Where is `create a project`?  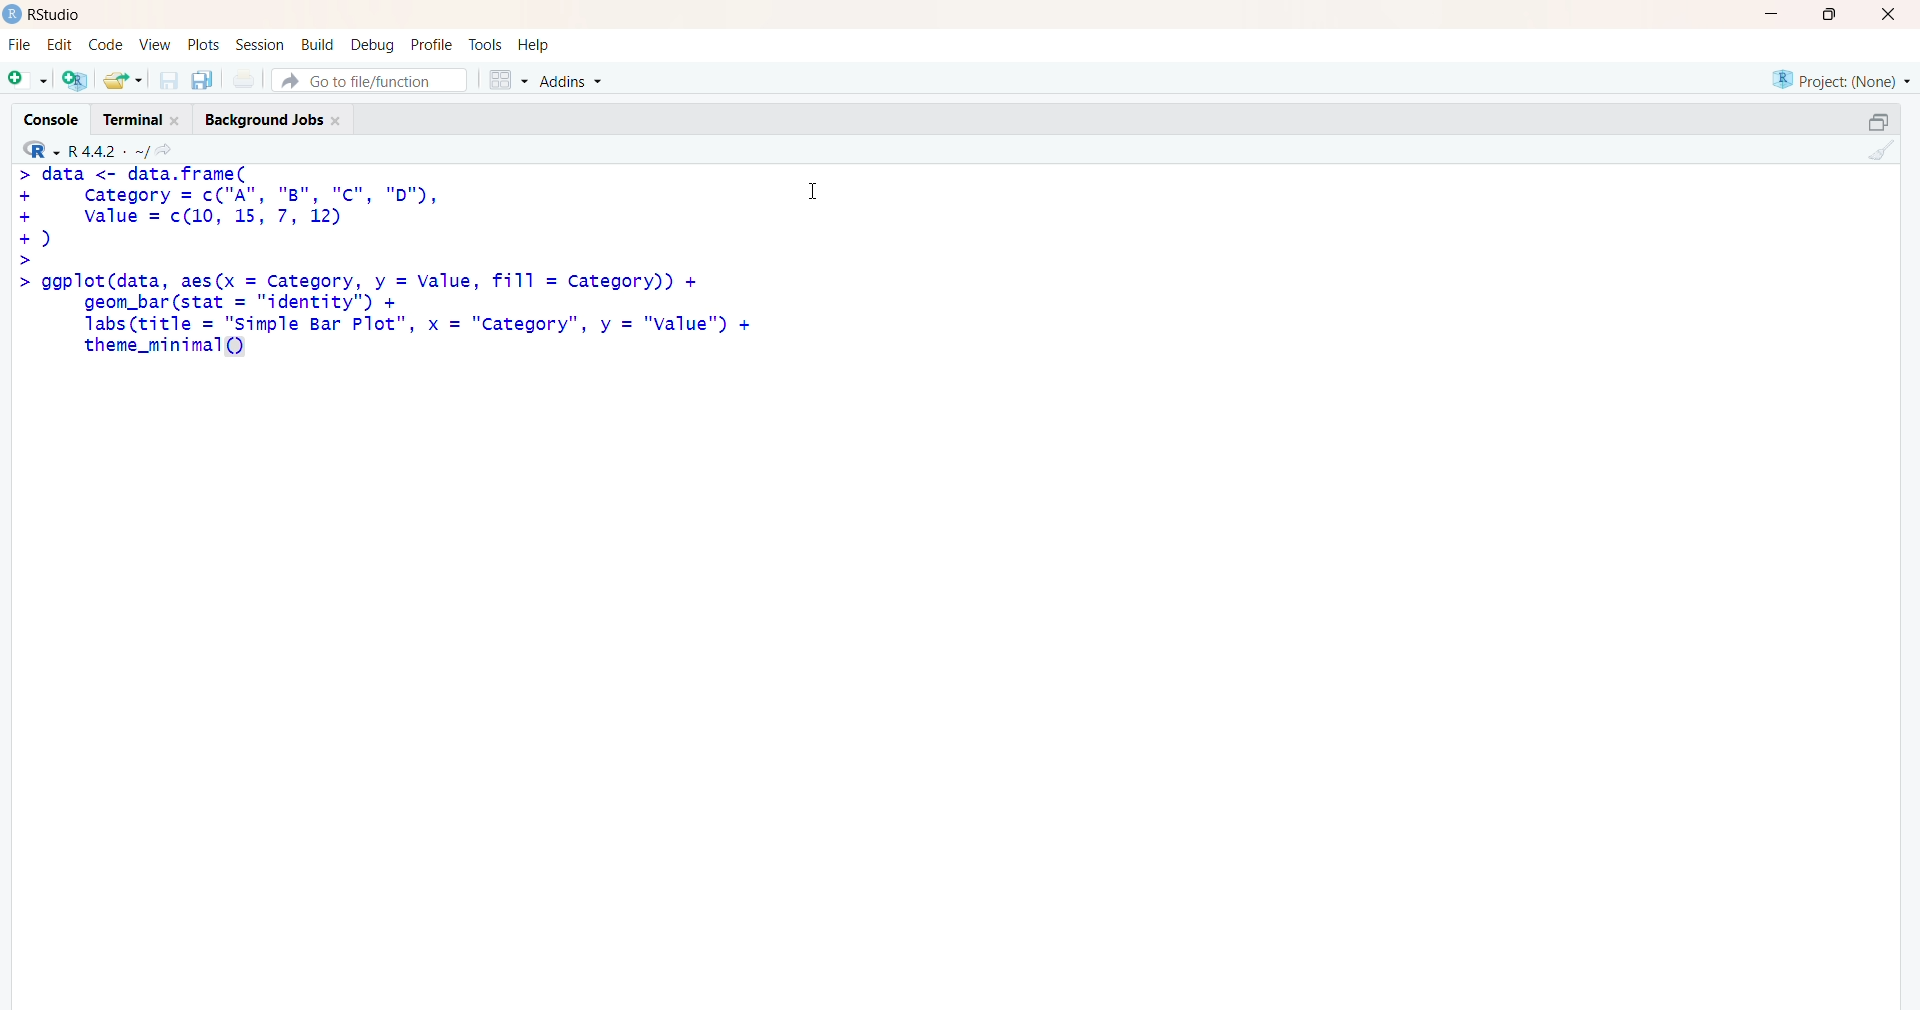 create a project is located at coordinates (74, 79).